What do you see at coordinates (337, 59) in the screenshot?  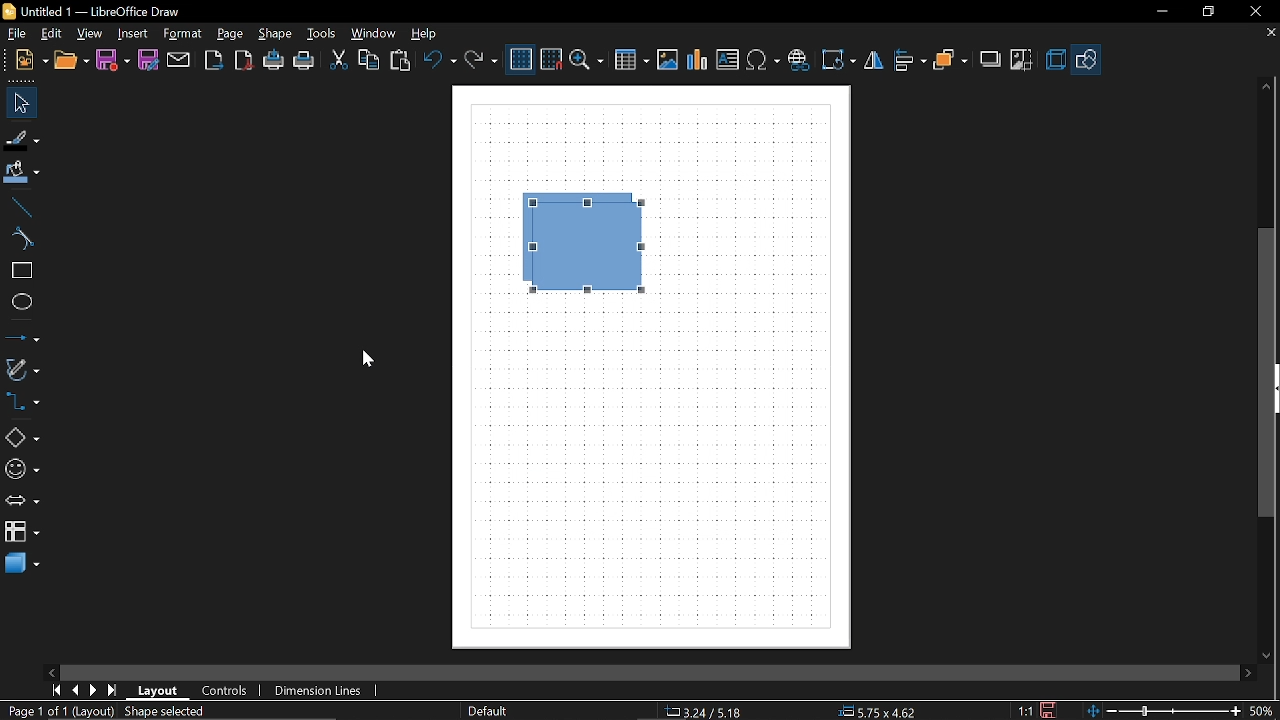 I see `Cut` at bounding box center [337, 59].